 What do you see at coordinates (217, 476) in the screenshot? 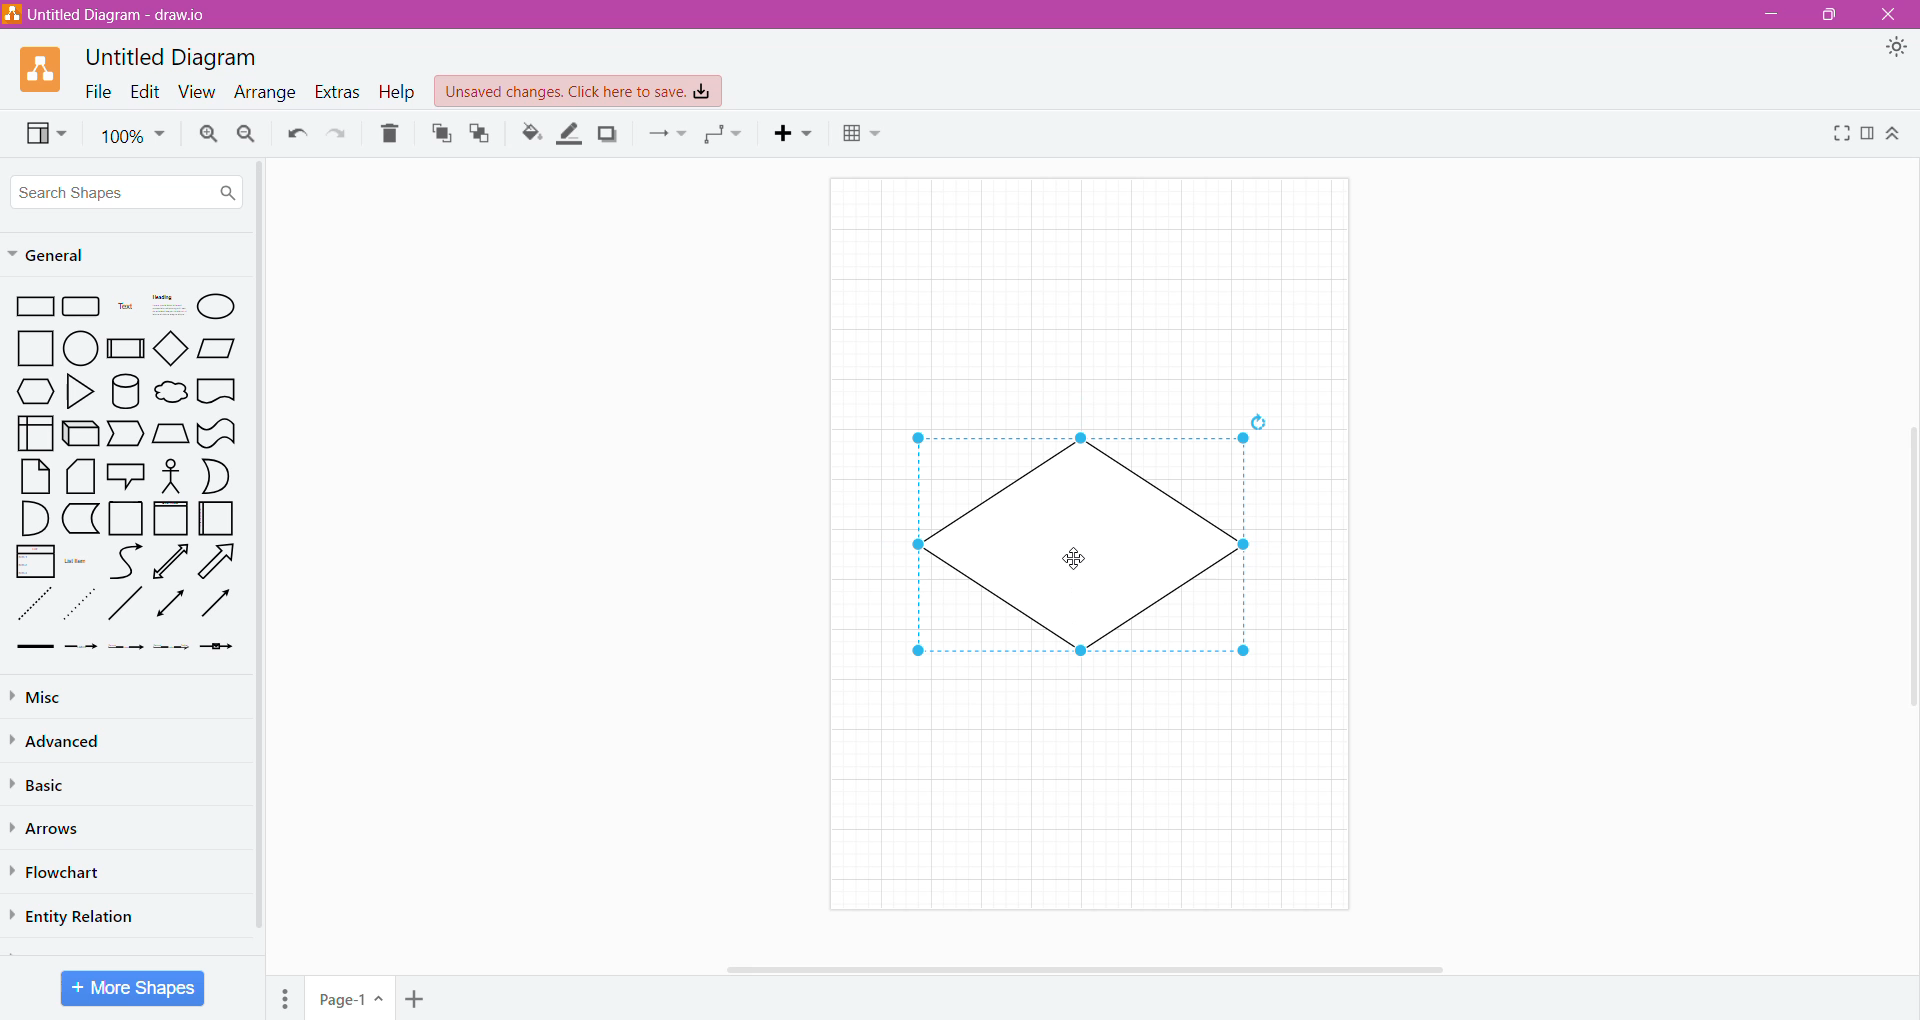
I see `Or` at bounding box center [217, 476].